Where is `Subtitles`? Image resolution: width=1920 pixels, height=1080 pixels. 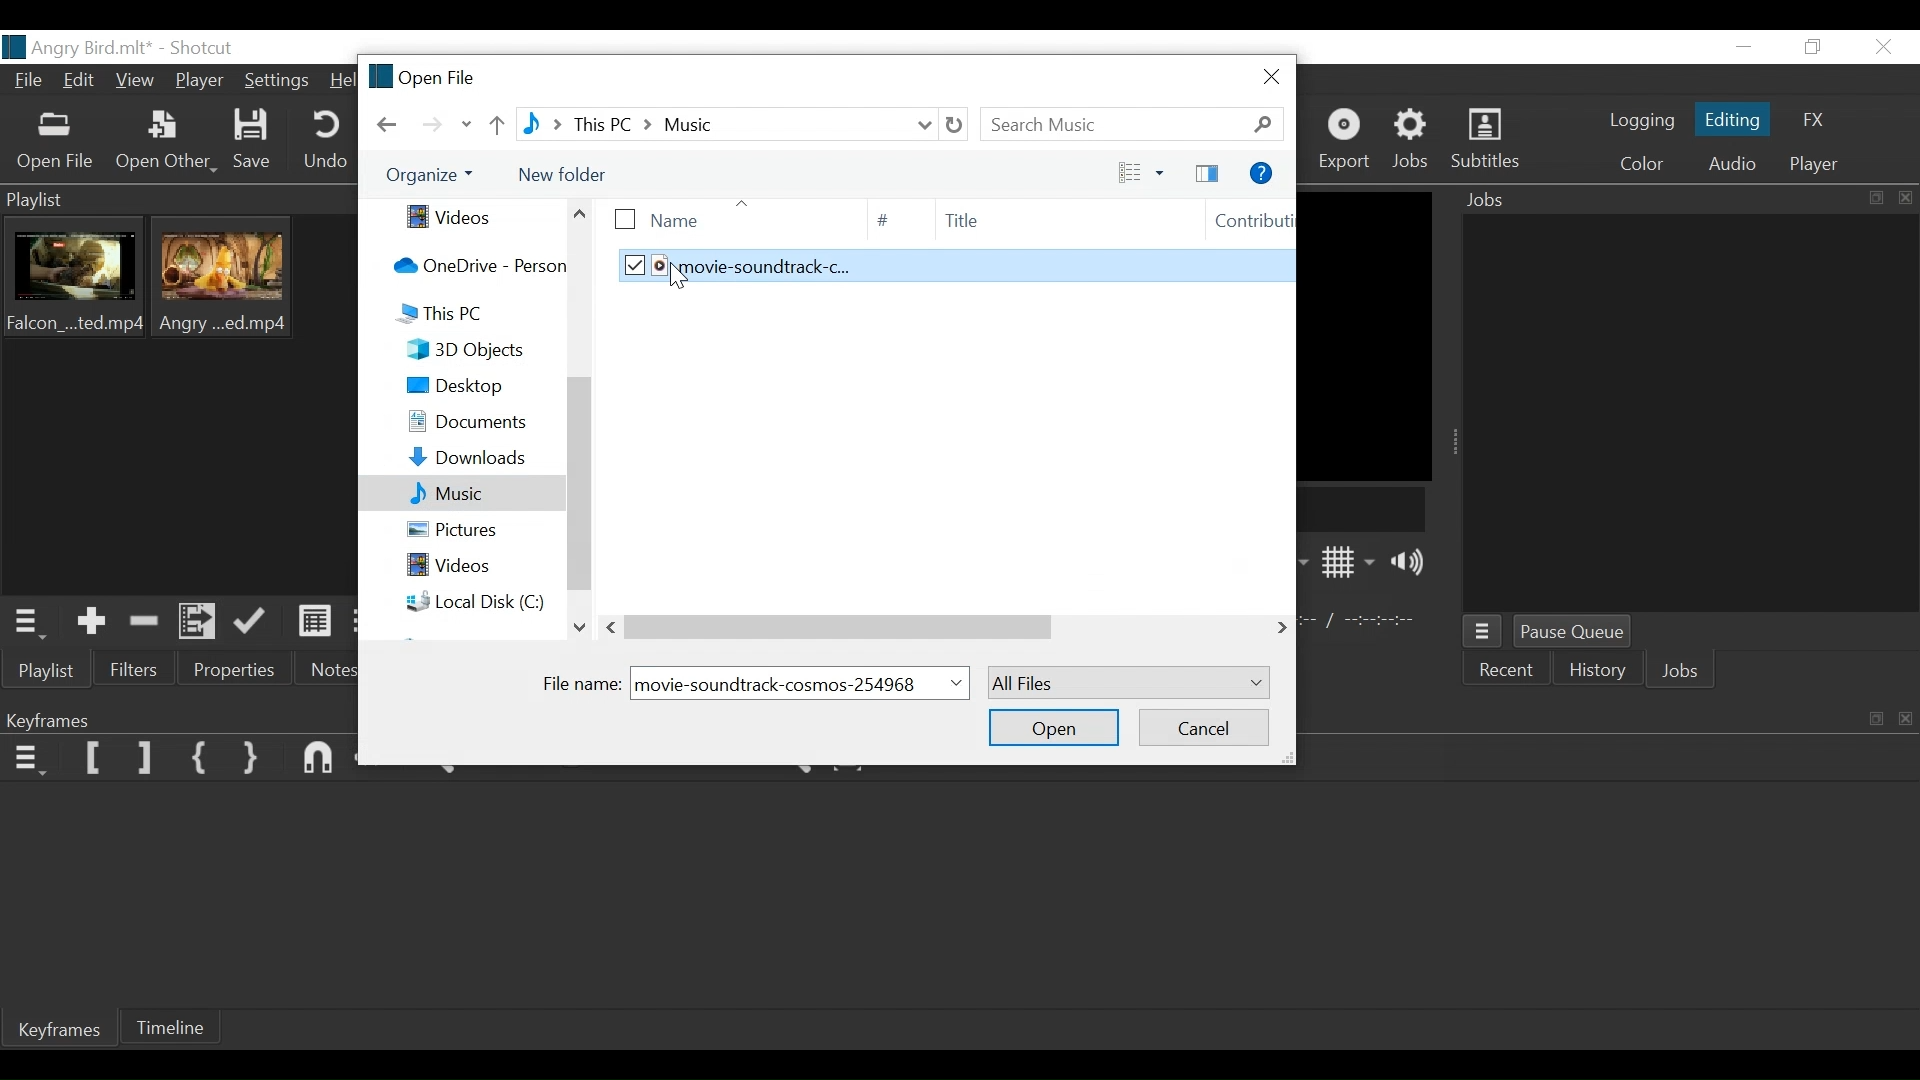
Subtitles is located at coordinates (1493, 140).